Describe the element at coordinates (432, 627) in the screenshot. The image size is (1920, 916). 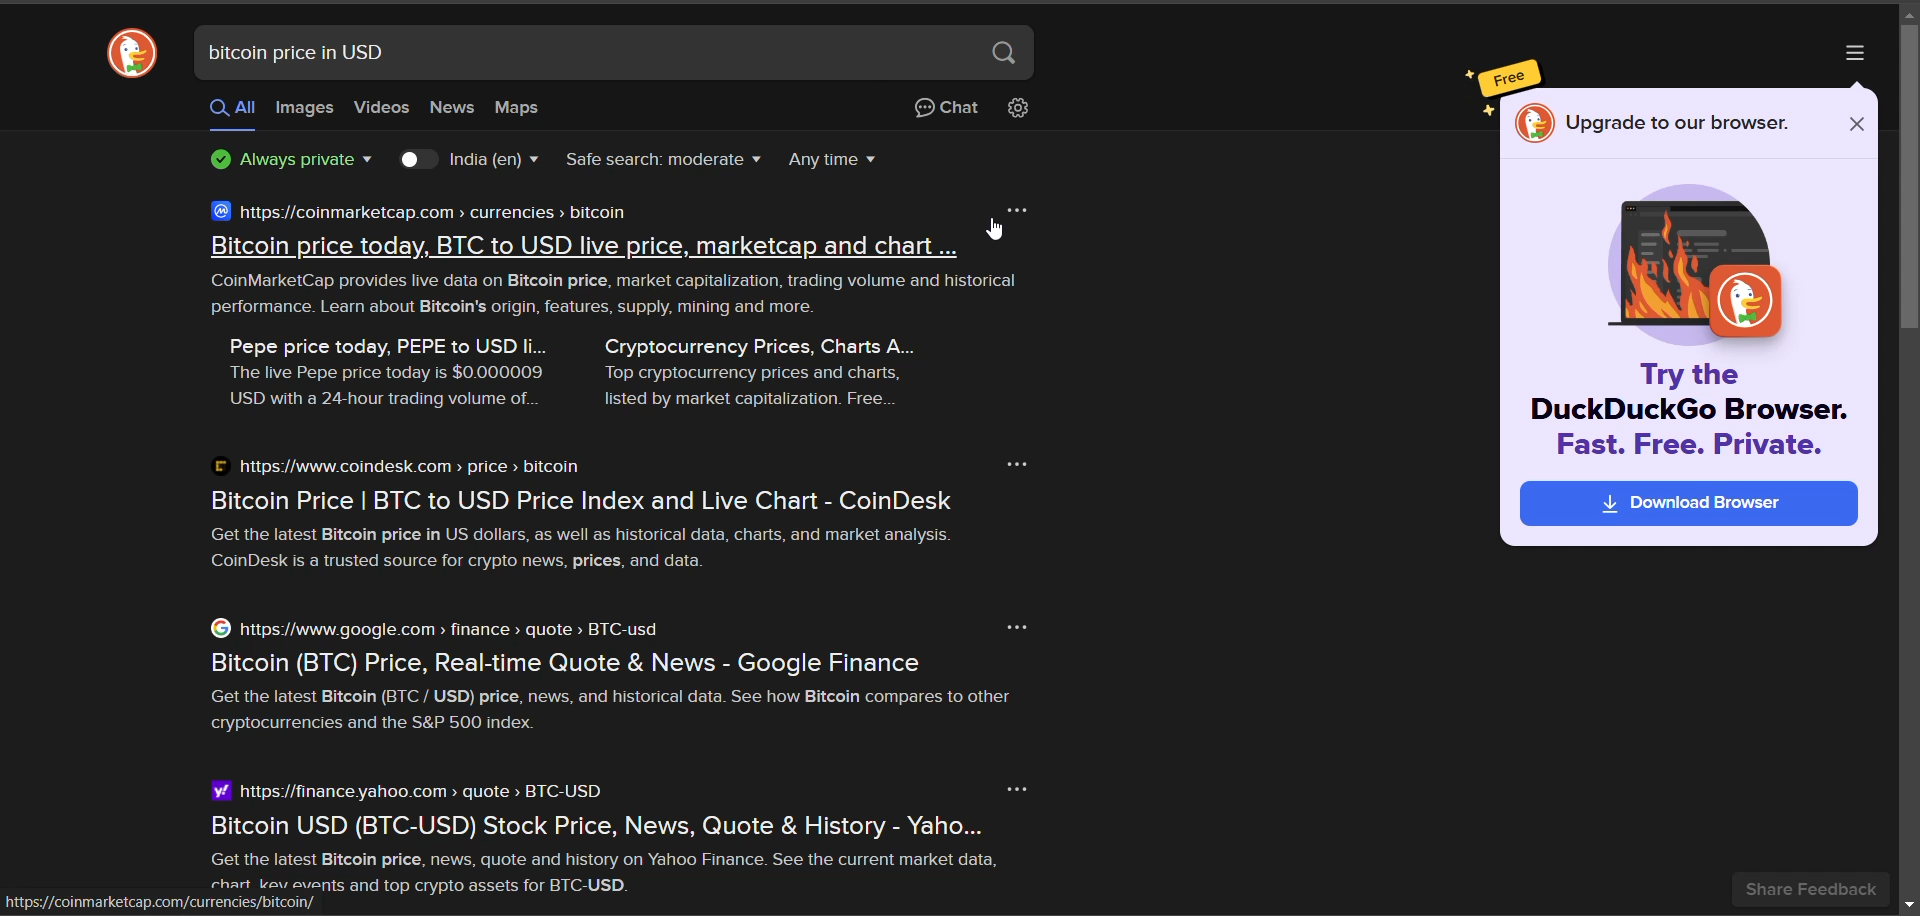
I see `https//www.google.com > finance > quote » BTC-usd` at that location.